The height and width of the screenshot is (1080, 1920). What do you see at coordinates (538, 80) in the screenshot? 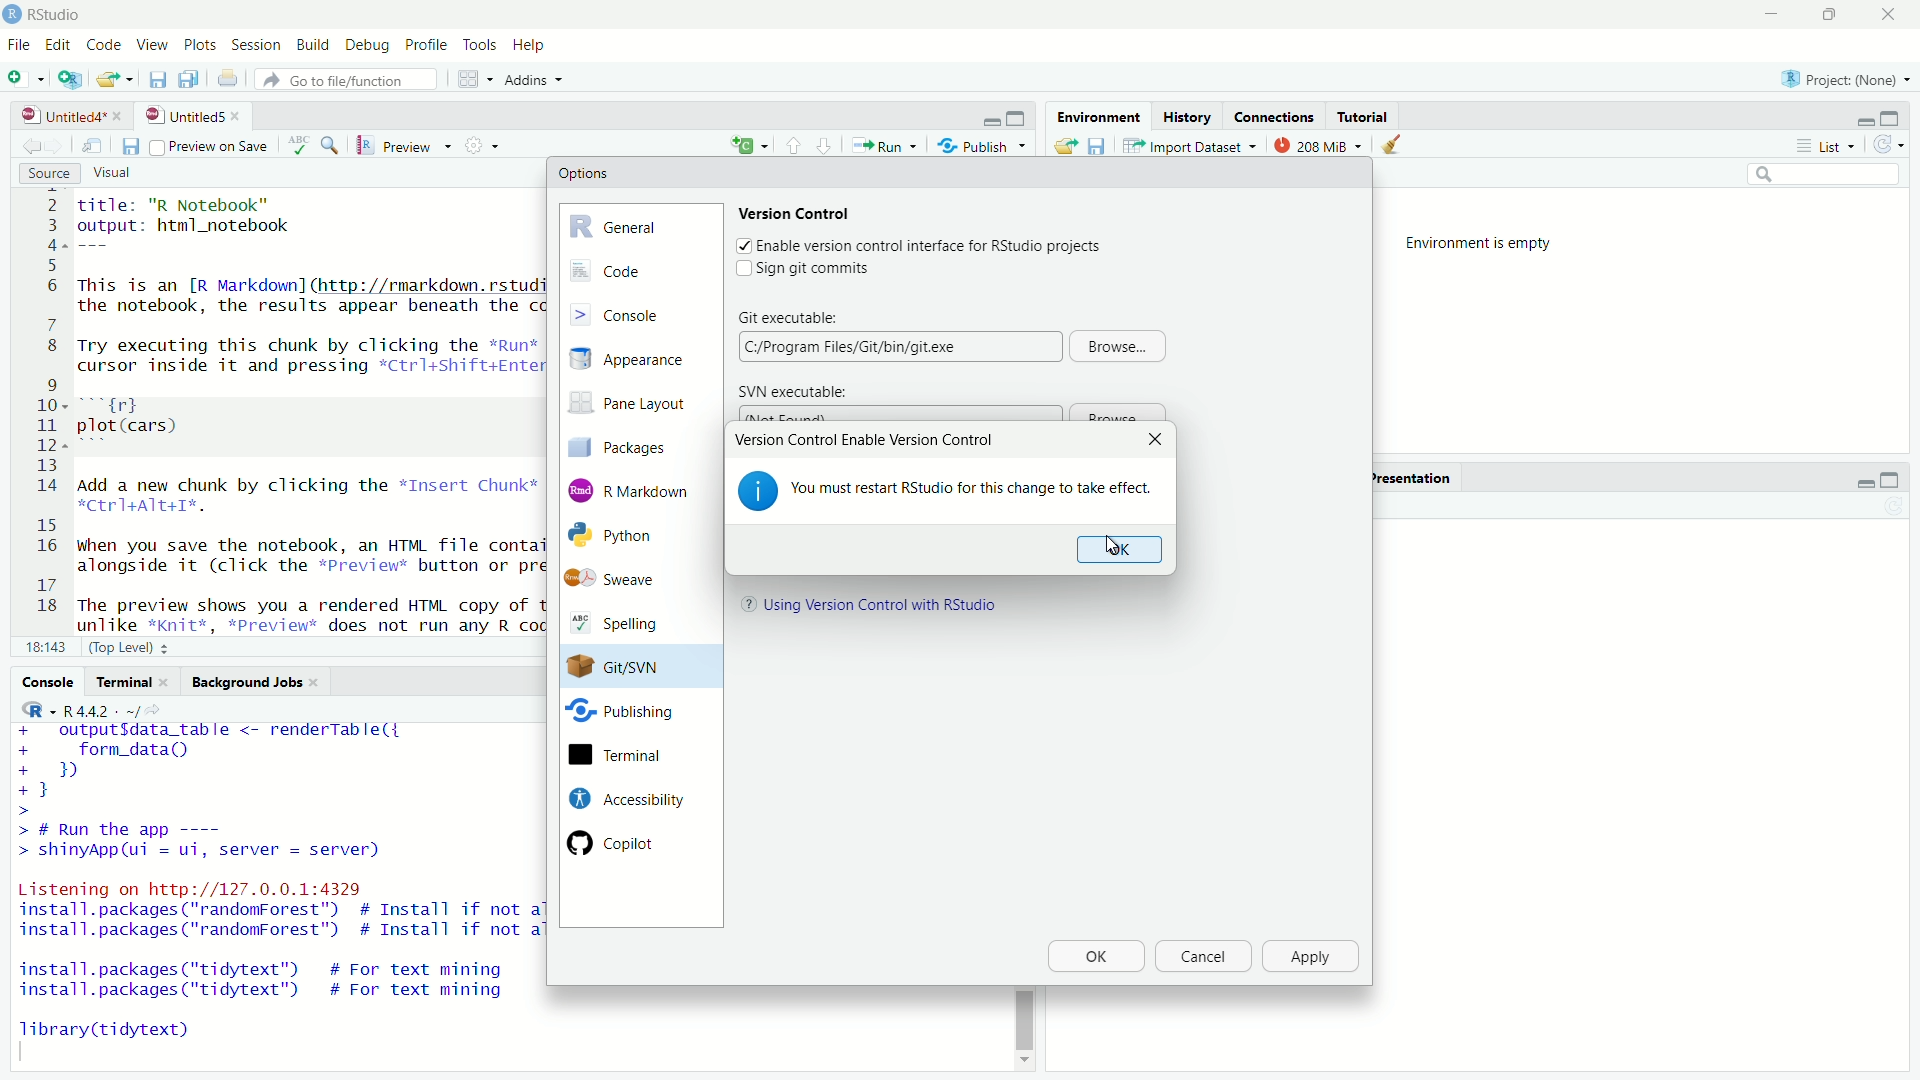
I see `Addins` at bounding box center [538, 80].